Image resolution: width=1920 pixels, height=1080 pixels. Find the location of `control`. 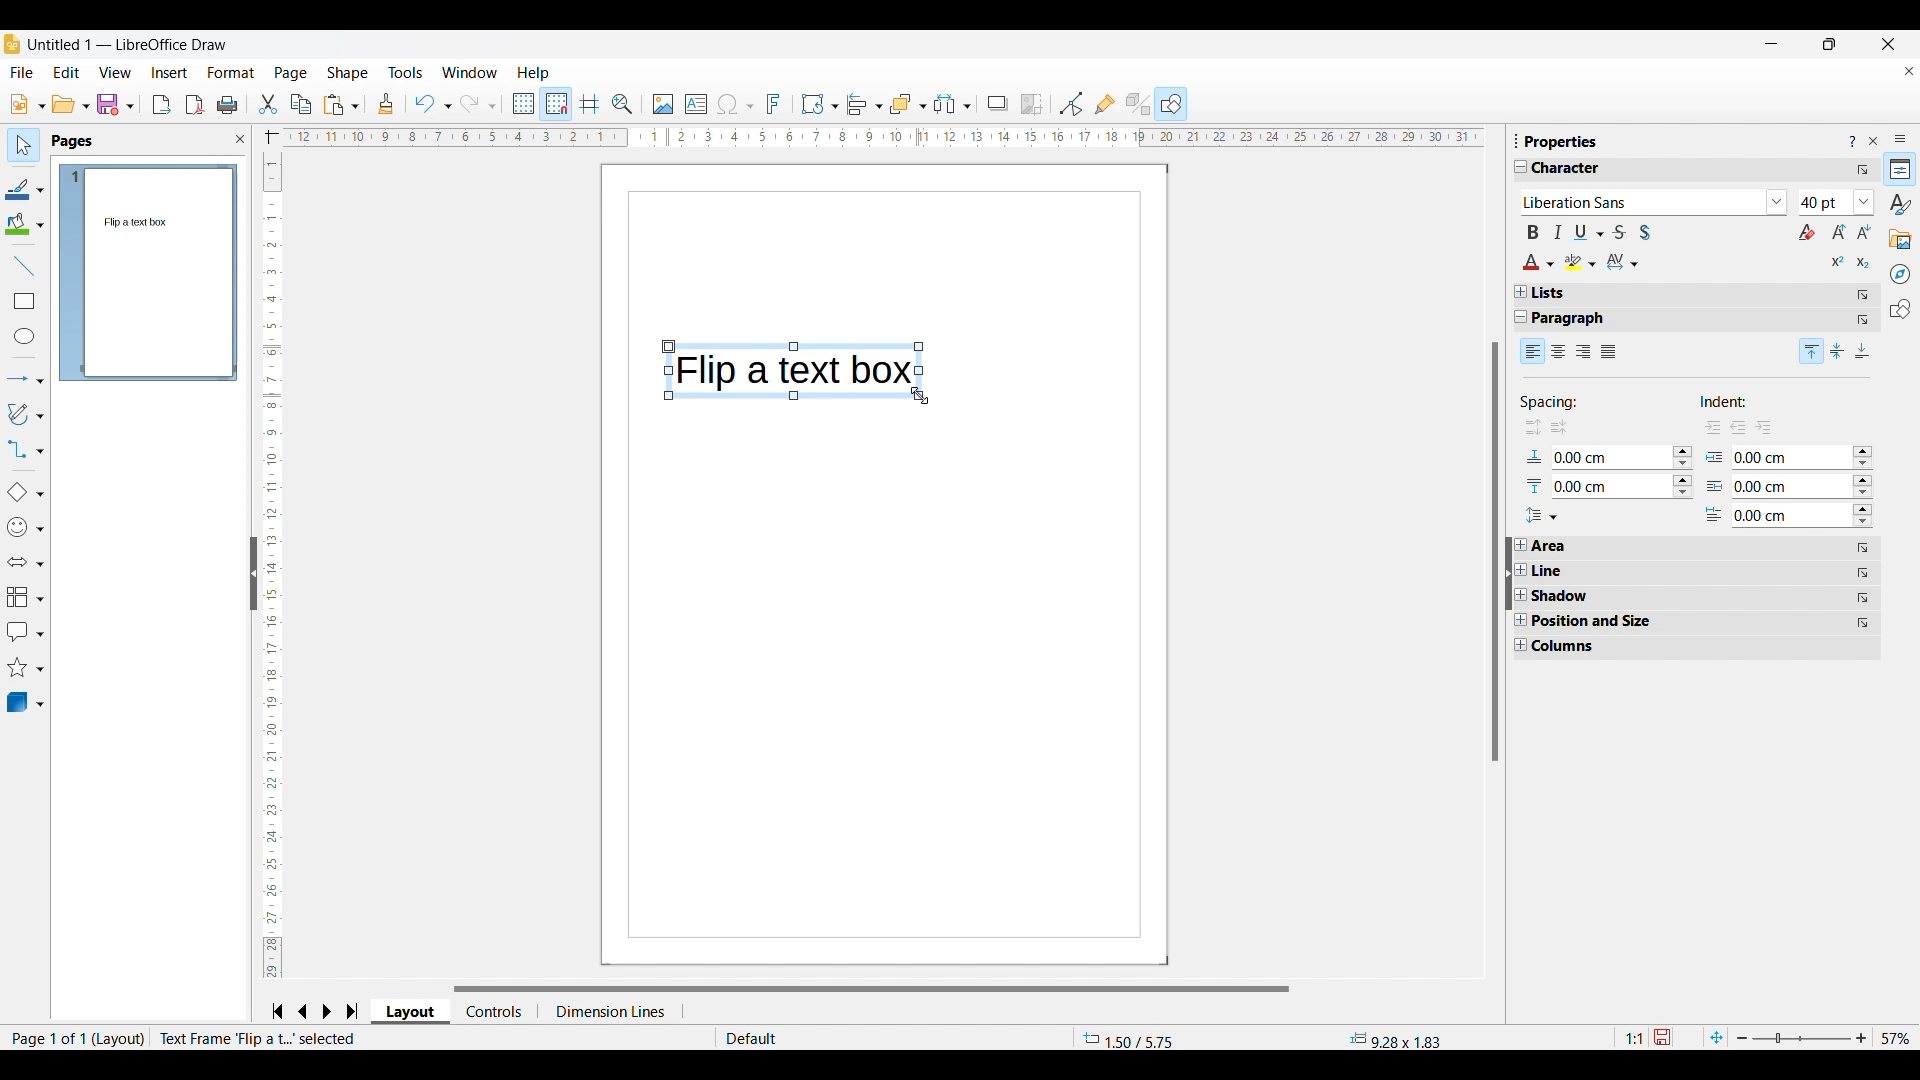

control is located at coordinates (498, 1010).